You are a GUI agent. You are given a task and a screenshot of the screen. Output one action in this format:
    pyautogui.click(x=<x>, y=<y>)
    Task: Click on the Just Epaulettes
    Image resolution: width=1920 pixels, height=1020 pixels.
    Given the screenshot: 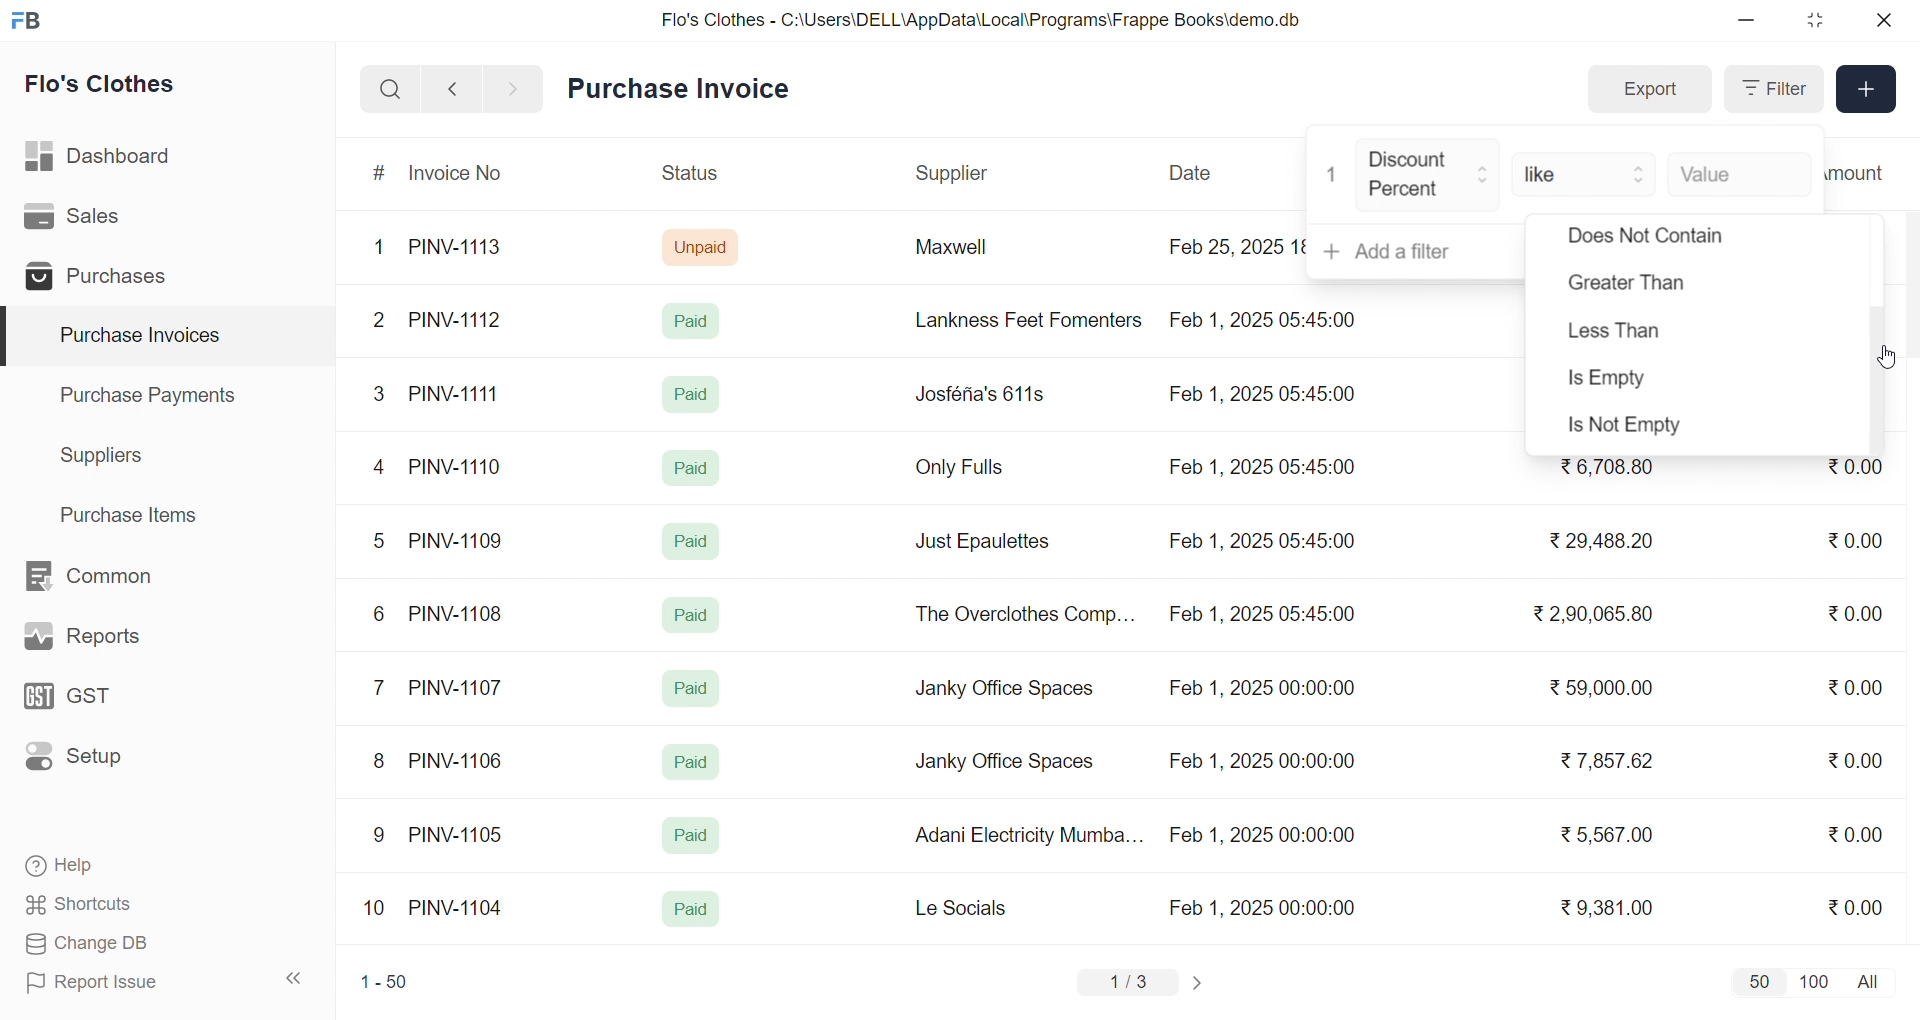 What is the action you would take?
    pyautogui.click(x=990, y=542)
    